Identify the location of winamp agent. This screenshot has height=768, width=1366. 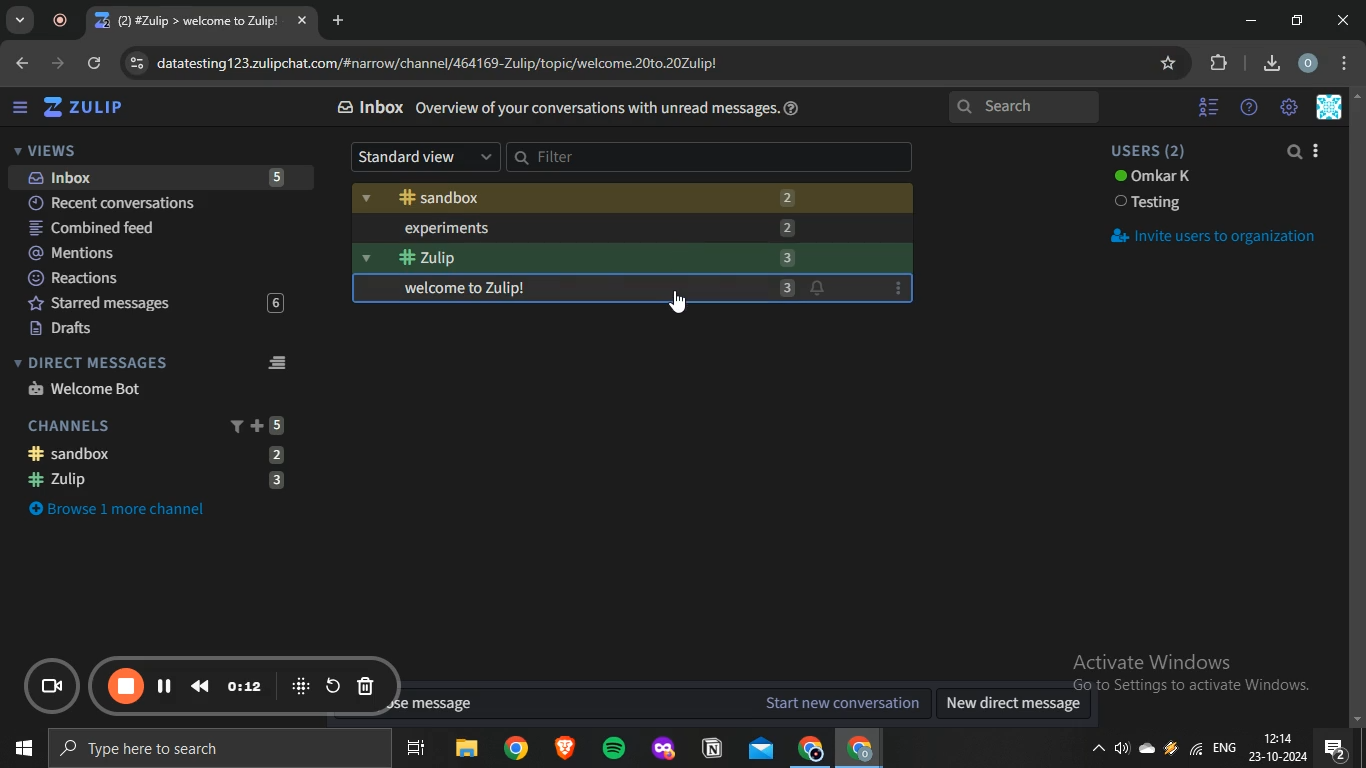
(1171, 753).